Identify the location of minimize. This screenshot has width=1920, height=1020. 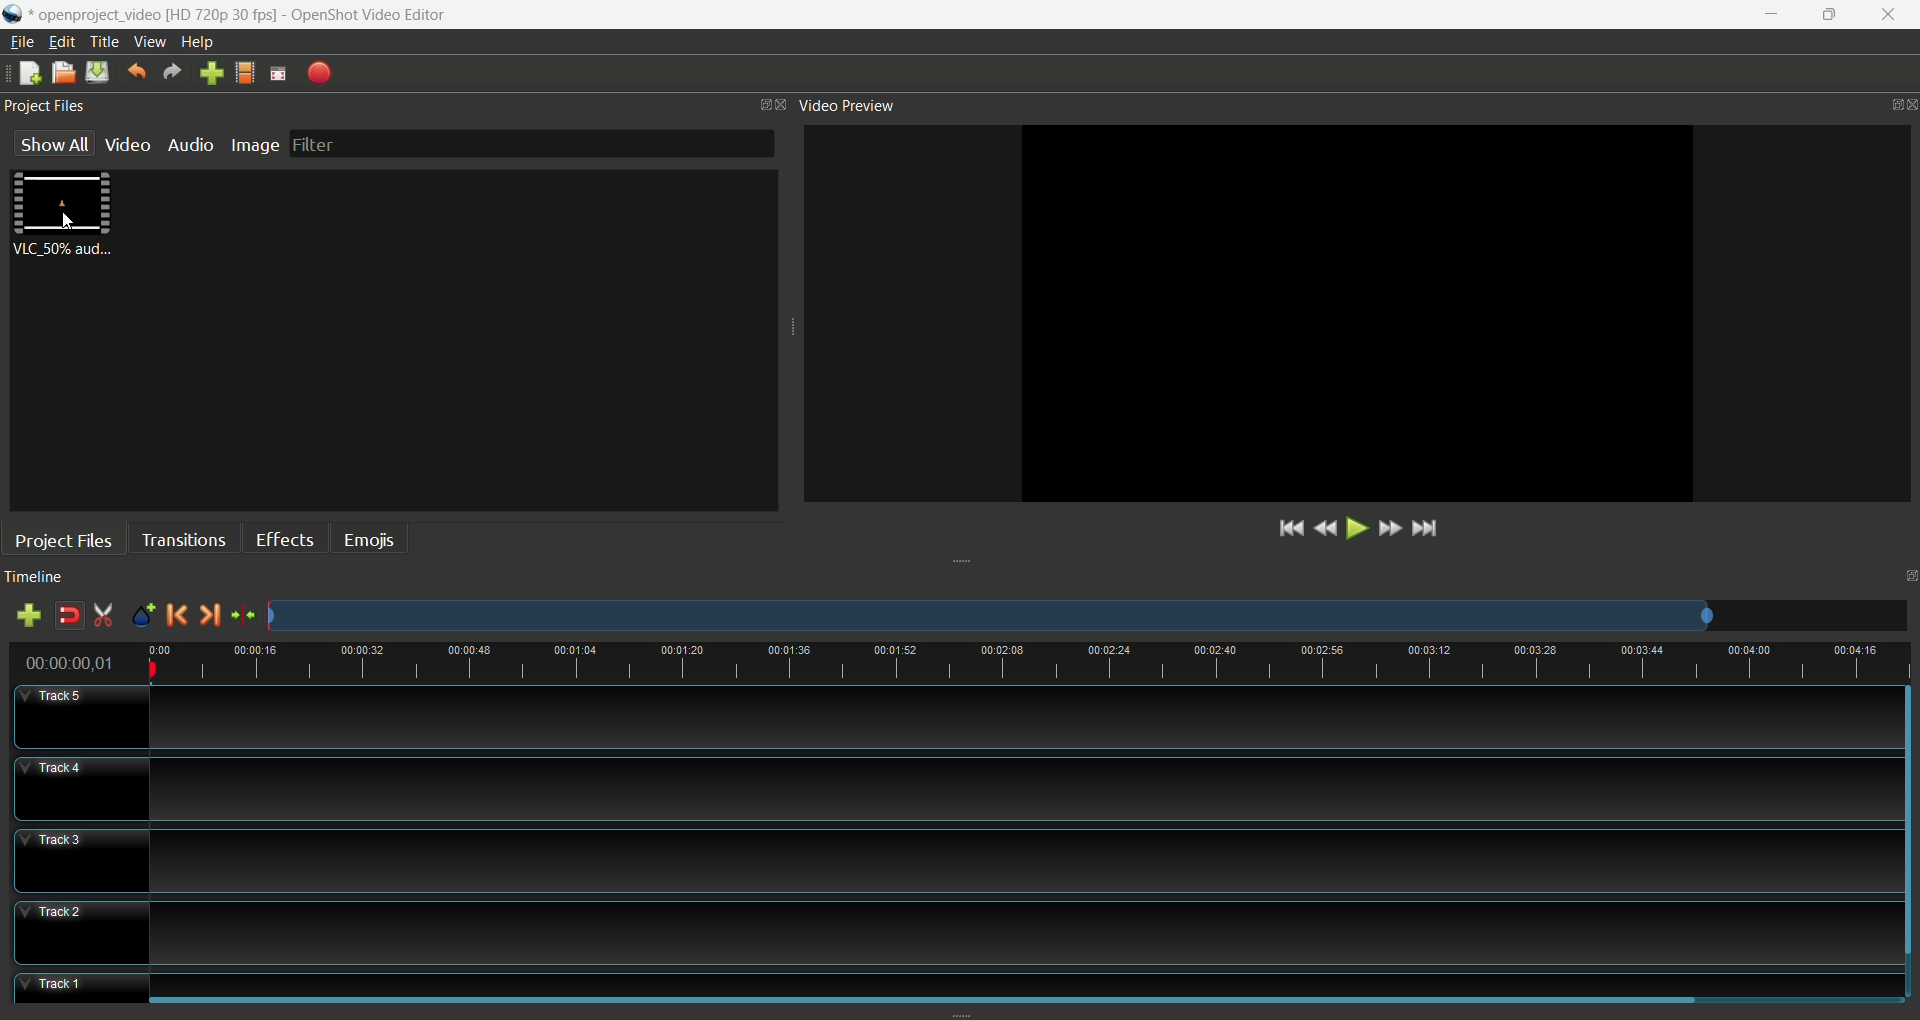
(1774, 13).